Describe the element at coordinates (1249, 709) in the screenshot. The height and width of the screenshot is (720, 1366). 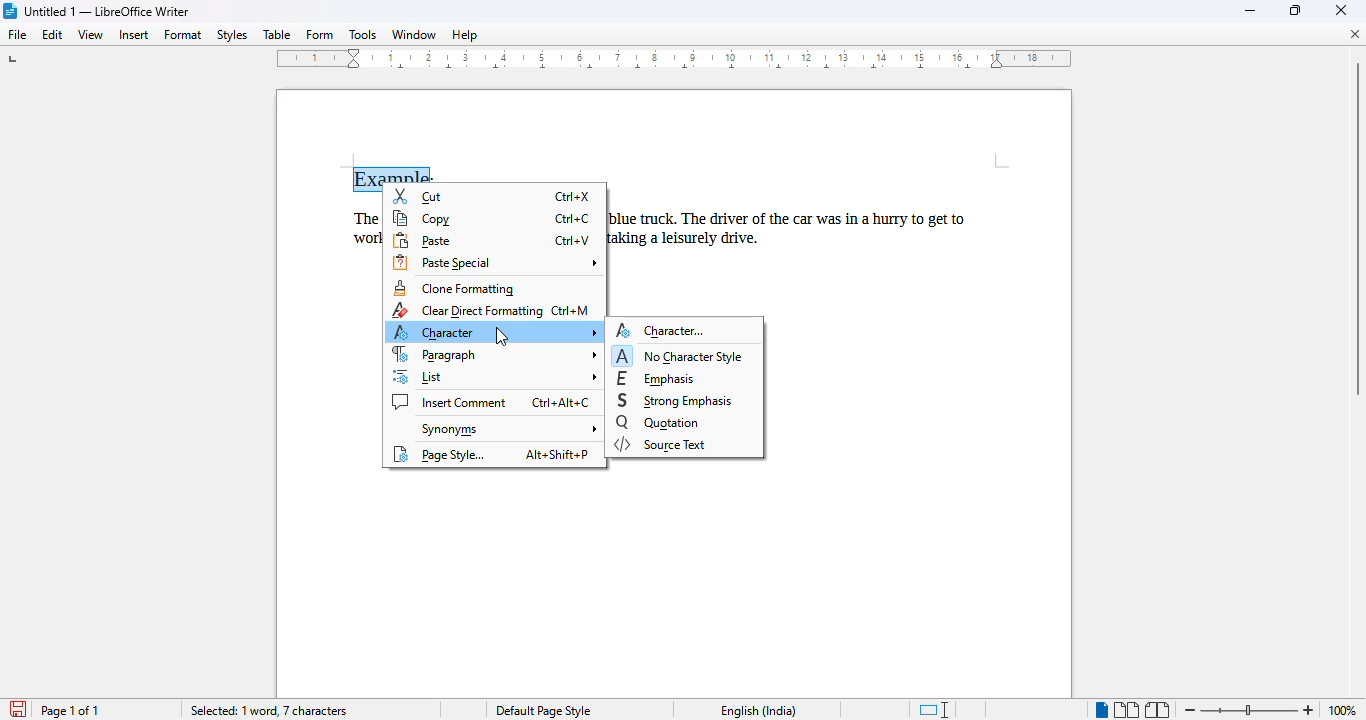
I see `Change zoom level` at that location.